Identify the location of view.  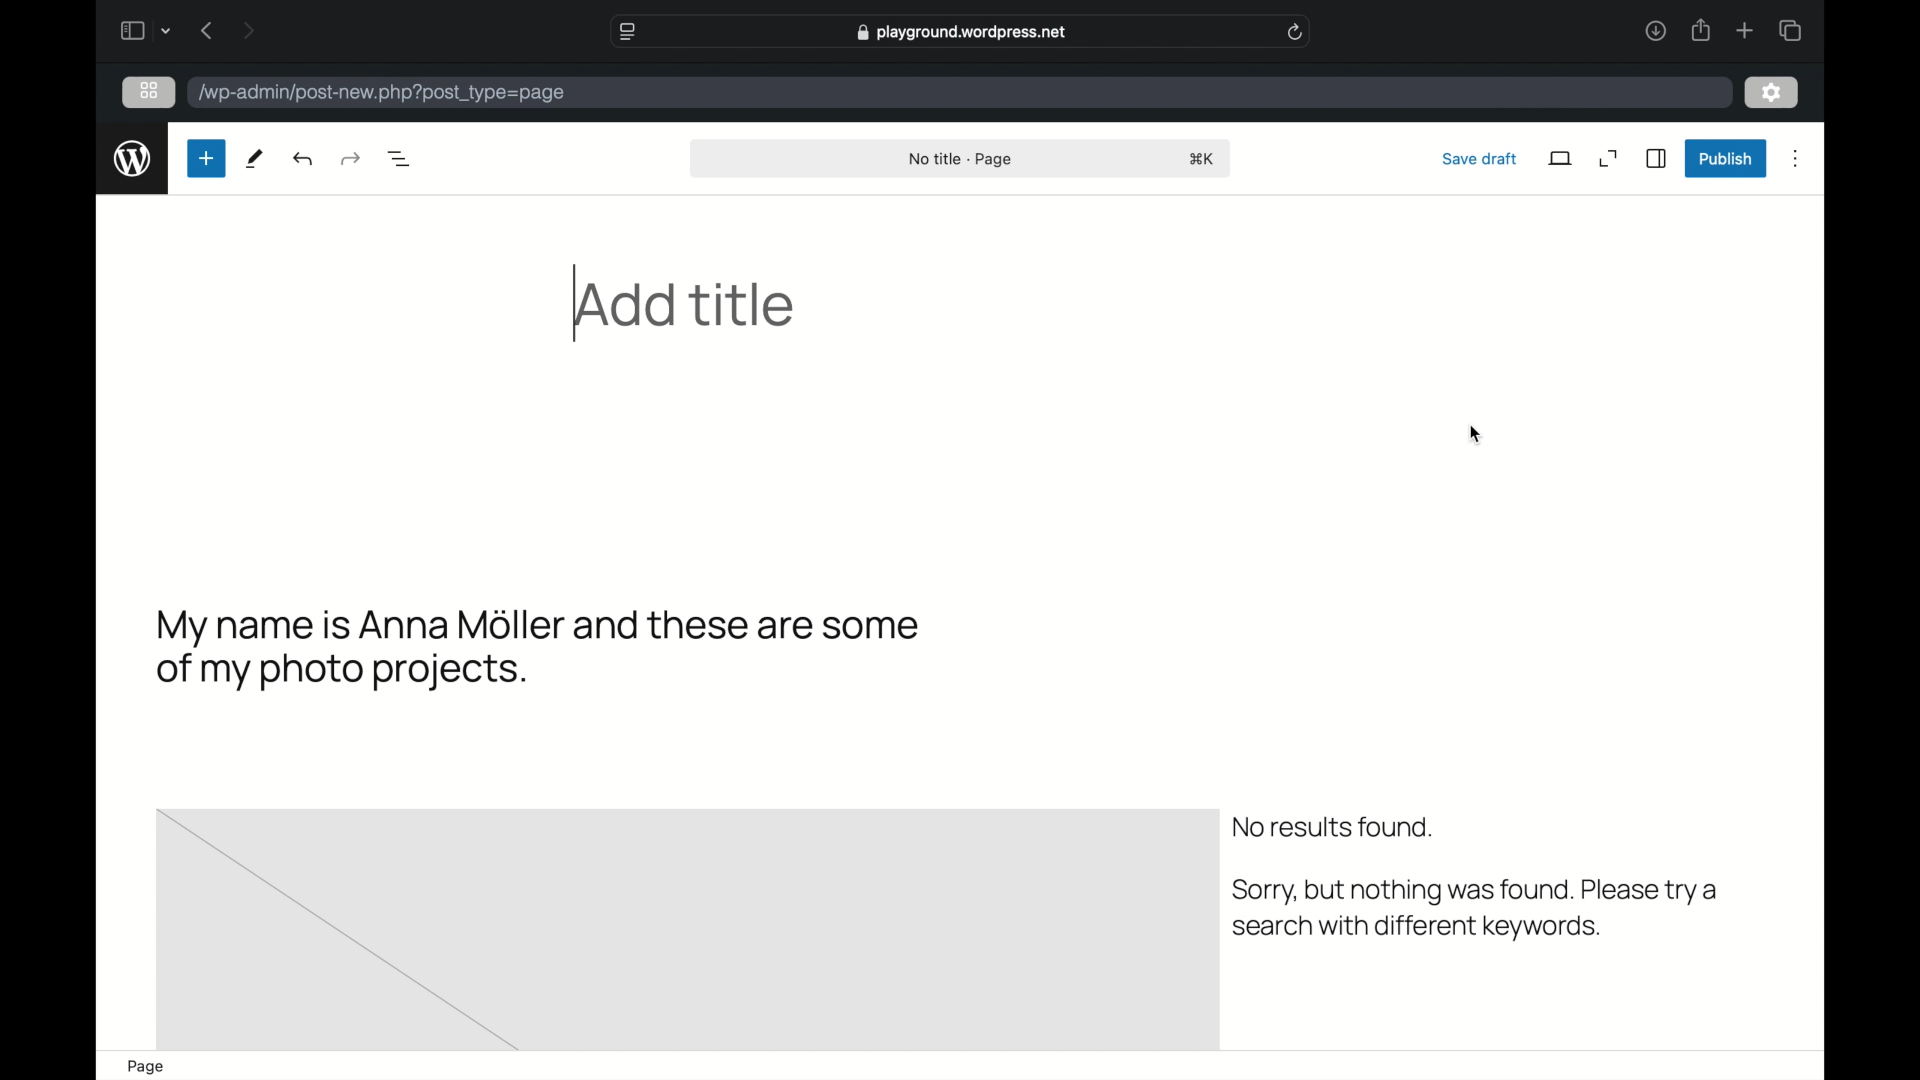
(1561, 158).